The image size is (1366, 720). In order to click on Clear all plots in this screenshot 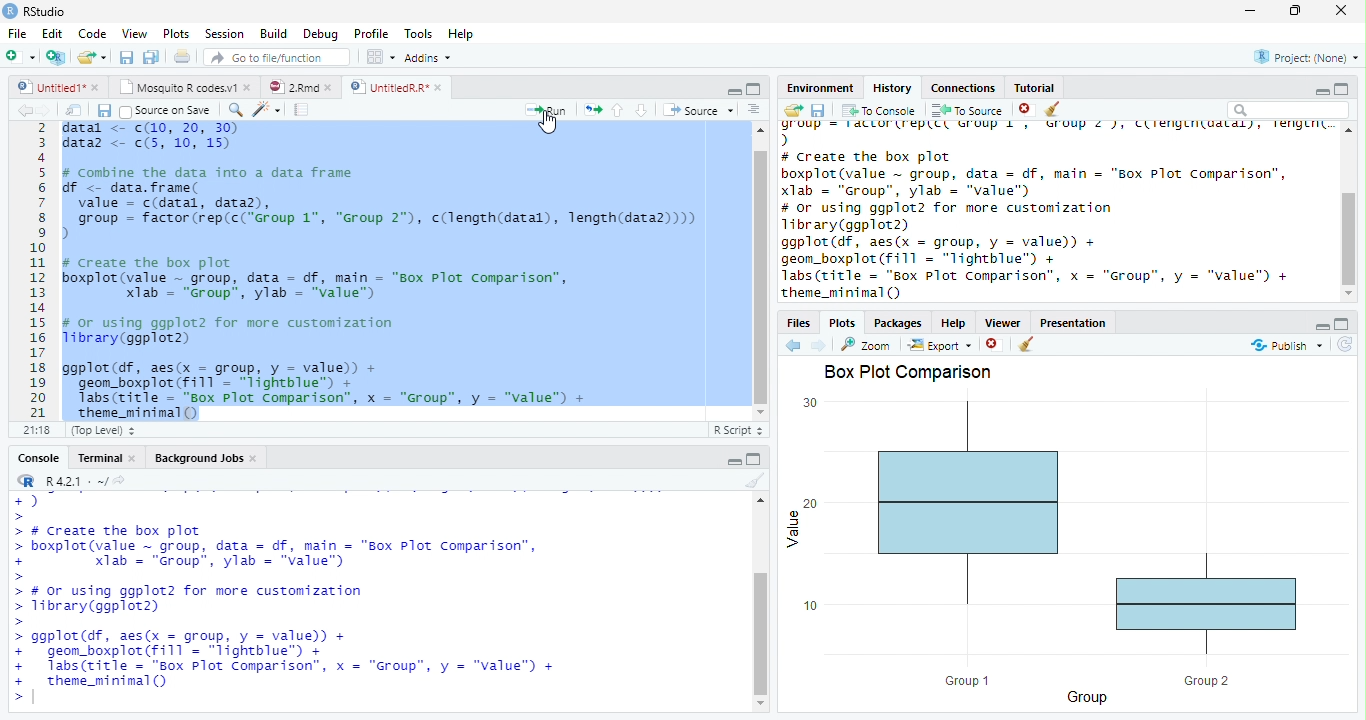, I will do `click(1027, 344)`.